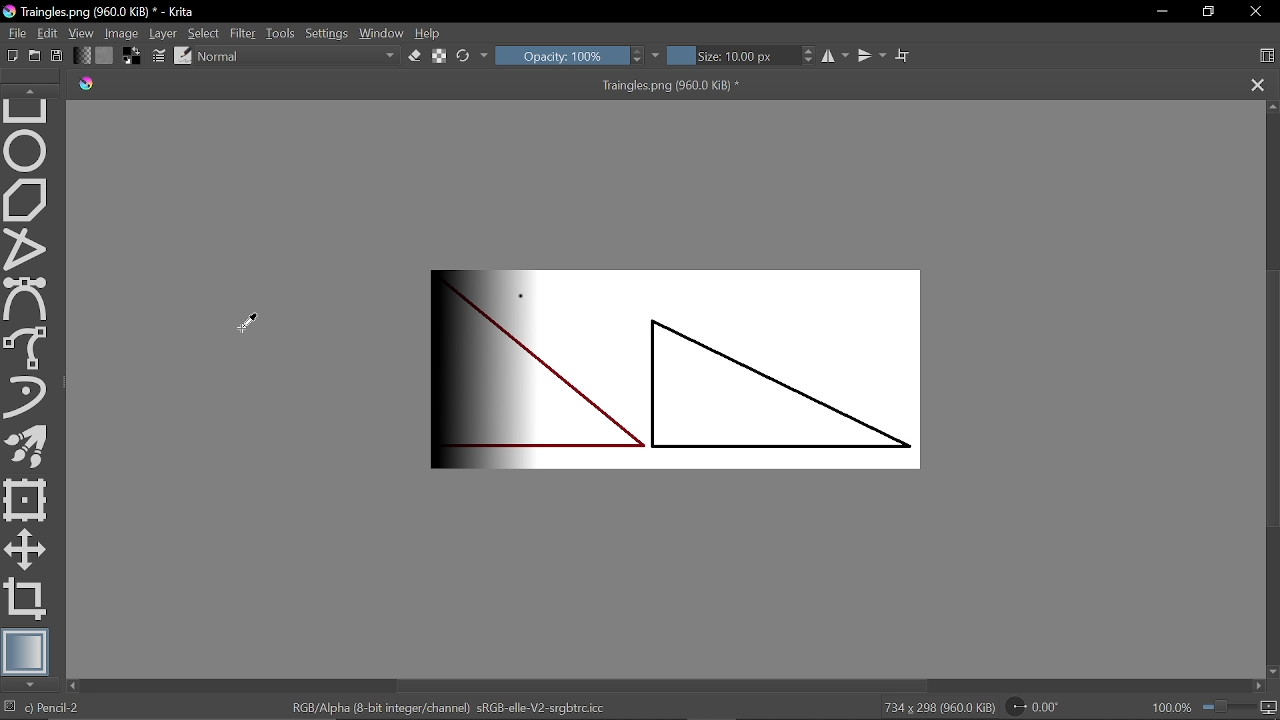 The width and height of the screenshot is (1280, 720). What do you see at coordinates (904, 56) in the screenshot?
I see `Wrap text tool` at bounding box center [904, 56].